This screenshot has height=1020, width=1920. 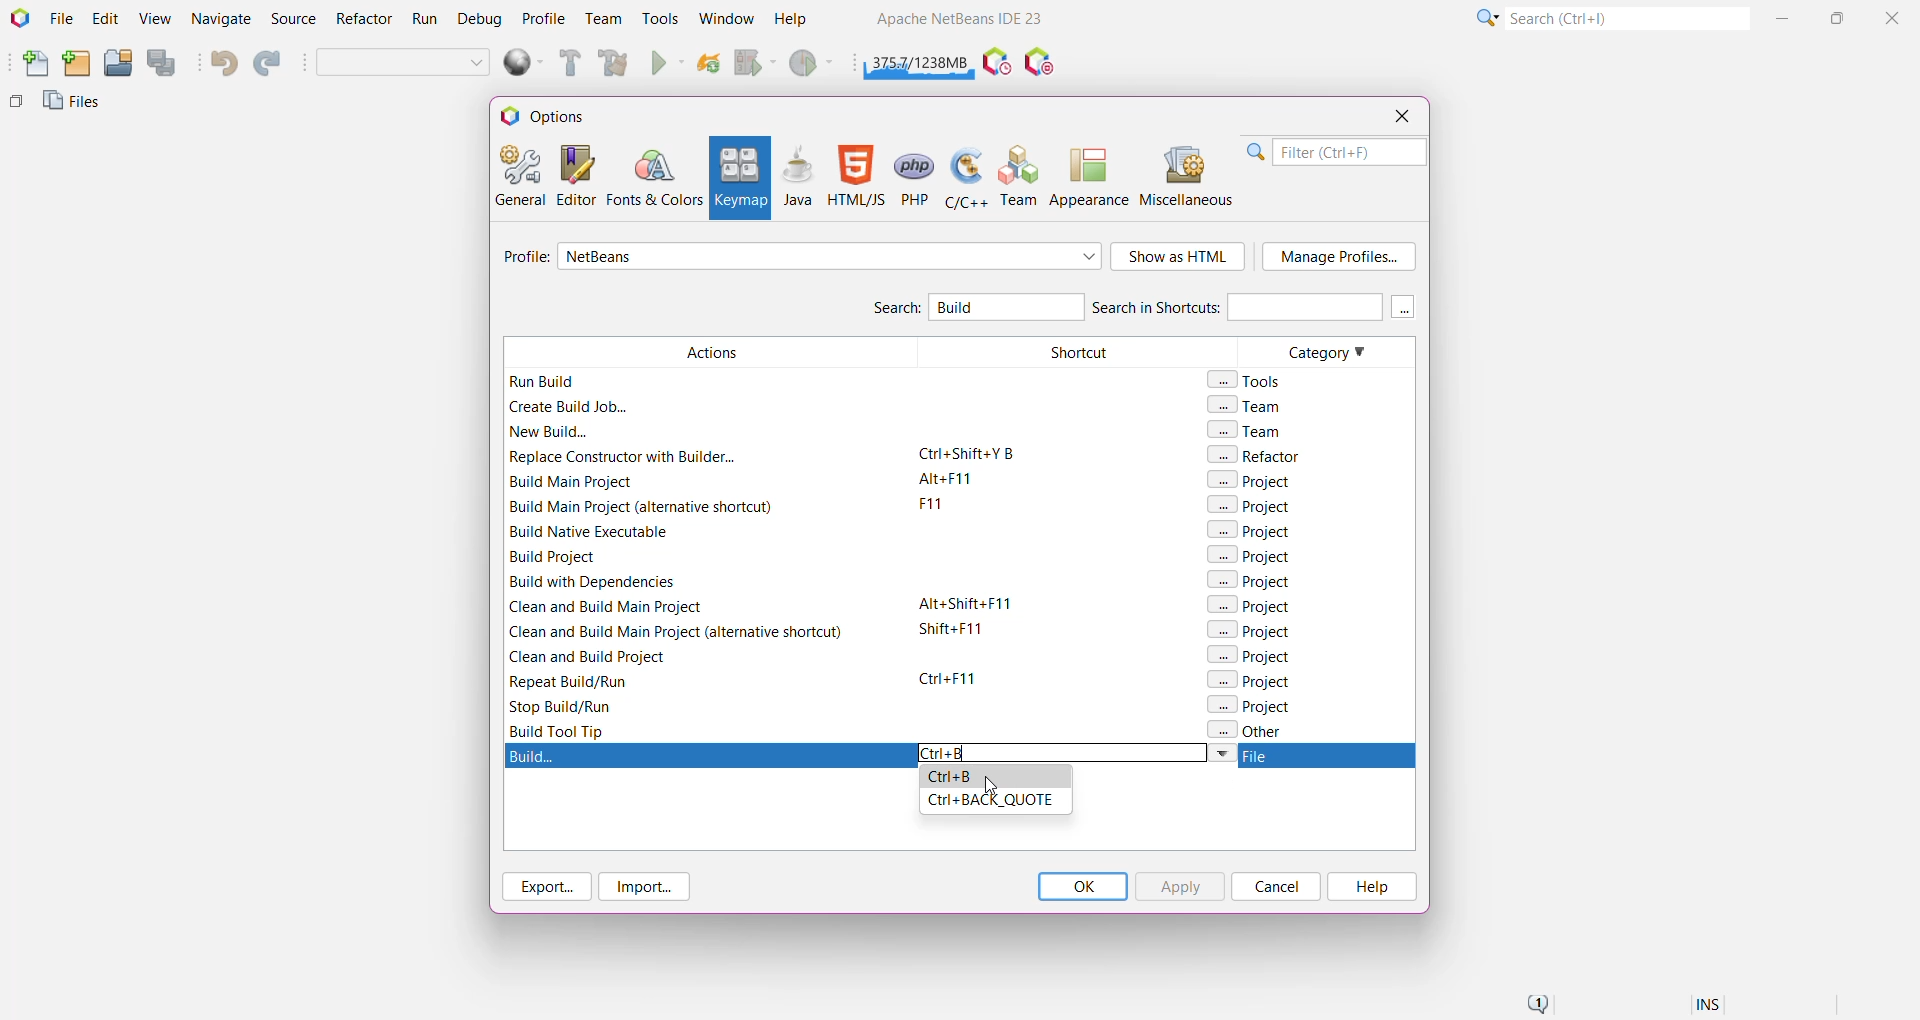 I want to click on Notifications, so click(x=1536, y=1005).